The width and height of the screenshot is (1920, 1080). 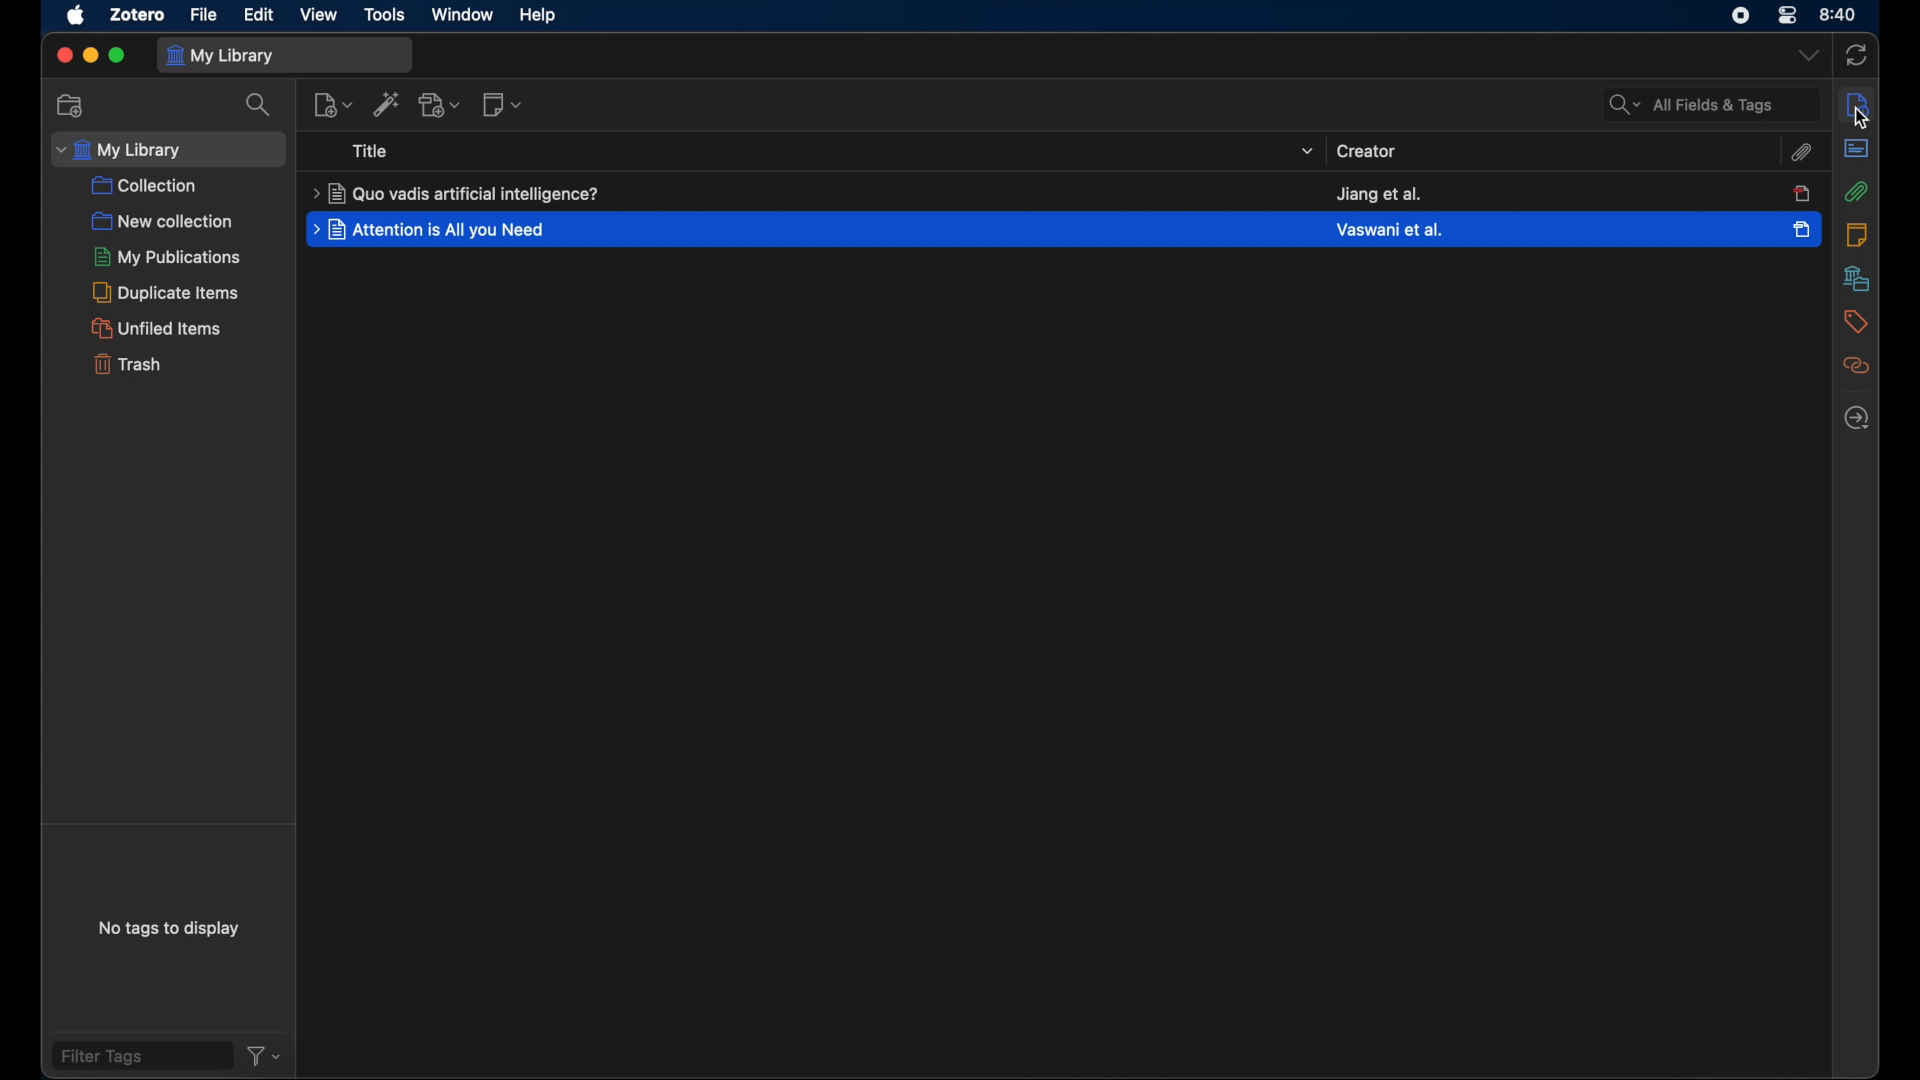 What do you see at coordinates (157, 328) in the screenshot?
I see `unified items` at bounding box center [157, 328].